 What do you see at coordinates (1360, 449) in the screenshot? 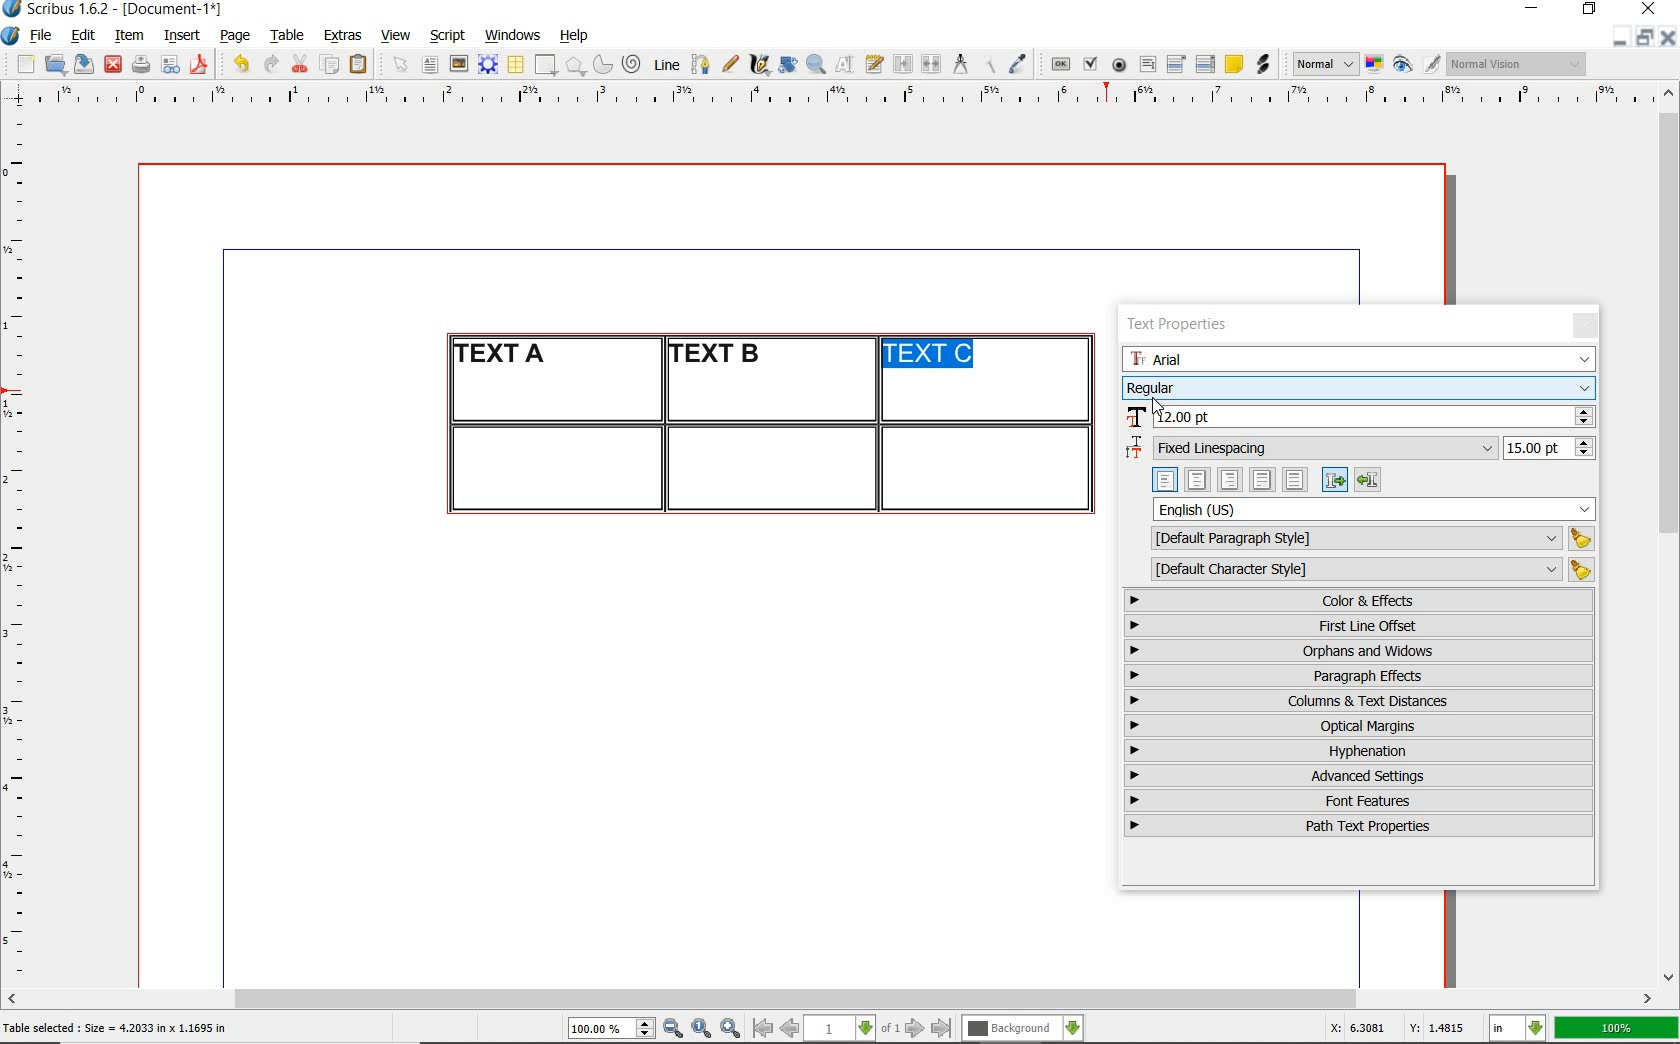
I see `fixed linespacing` at bounding box center [1360, 449].